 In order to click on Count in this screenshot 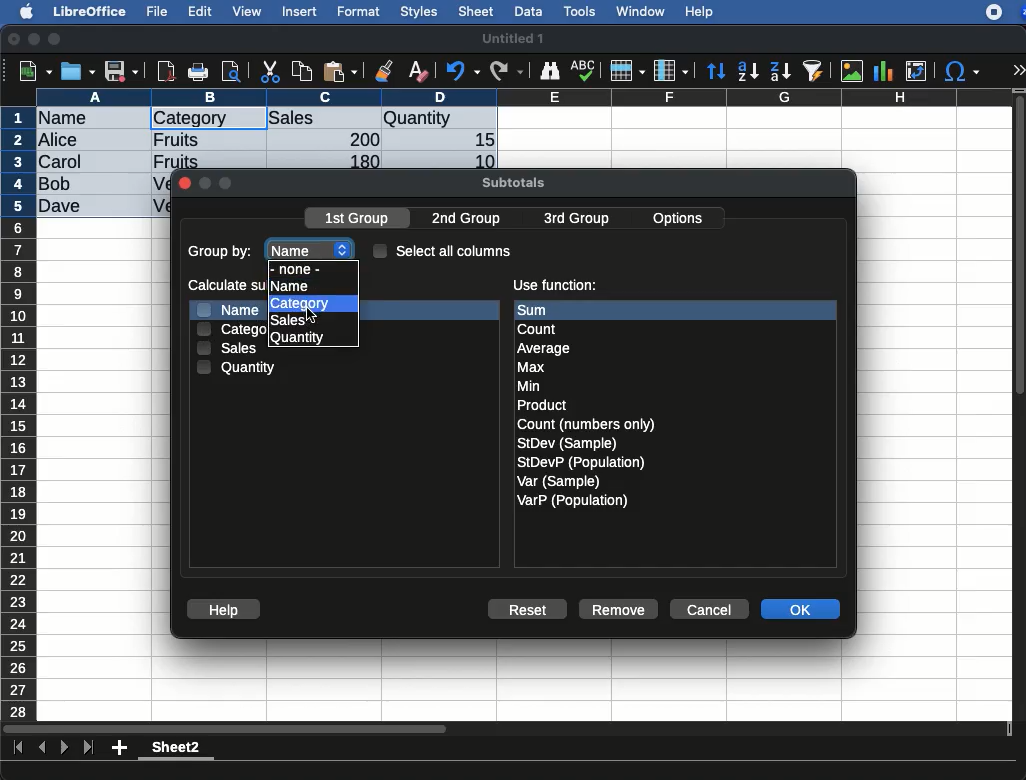, I will do `click(540, 329)`.